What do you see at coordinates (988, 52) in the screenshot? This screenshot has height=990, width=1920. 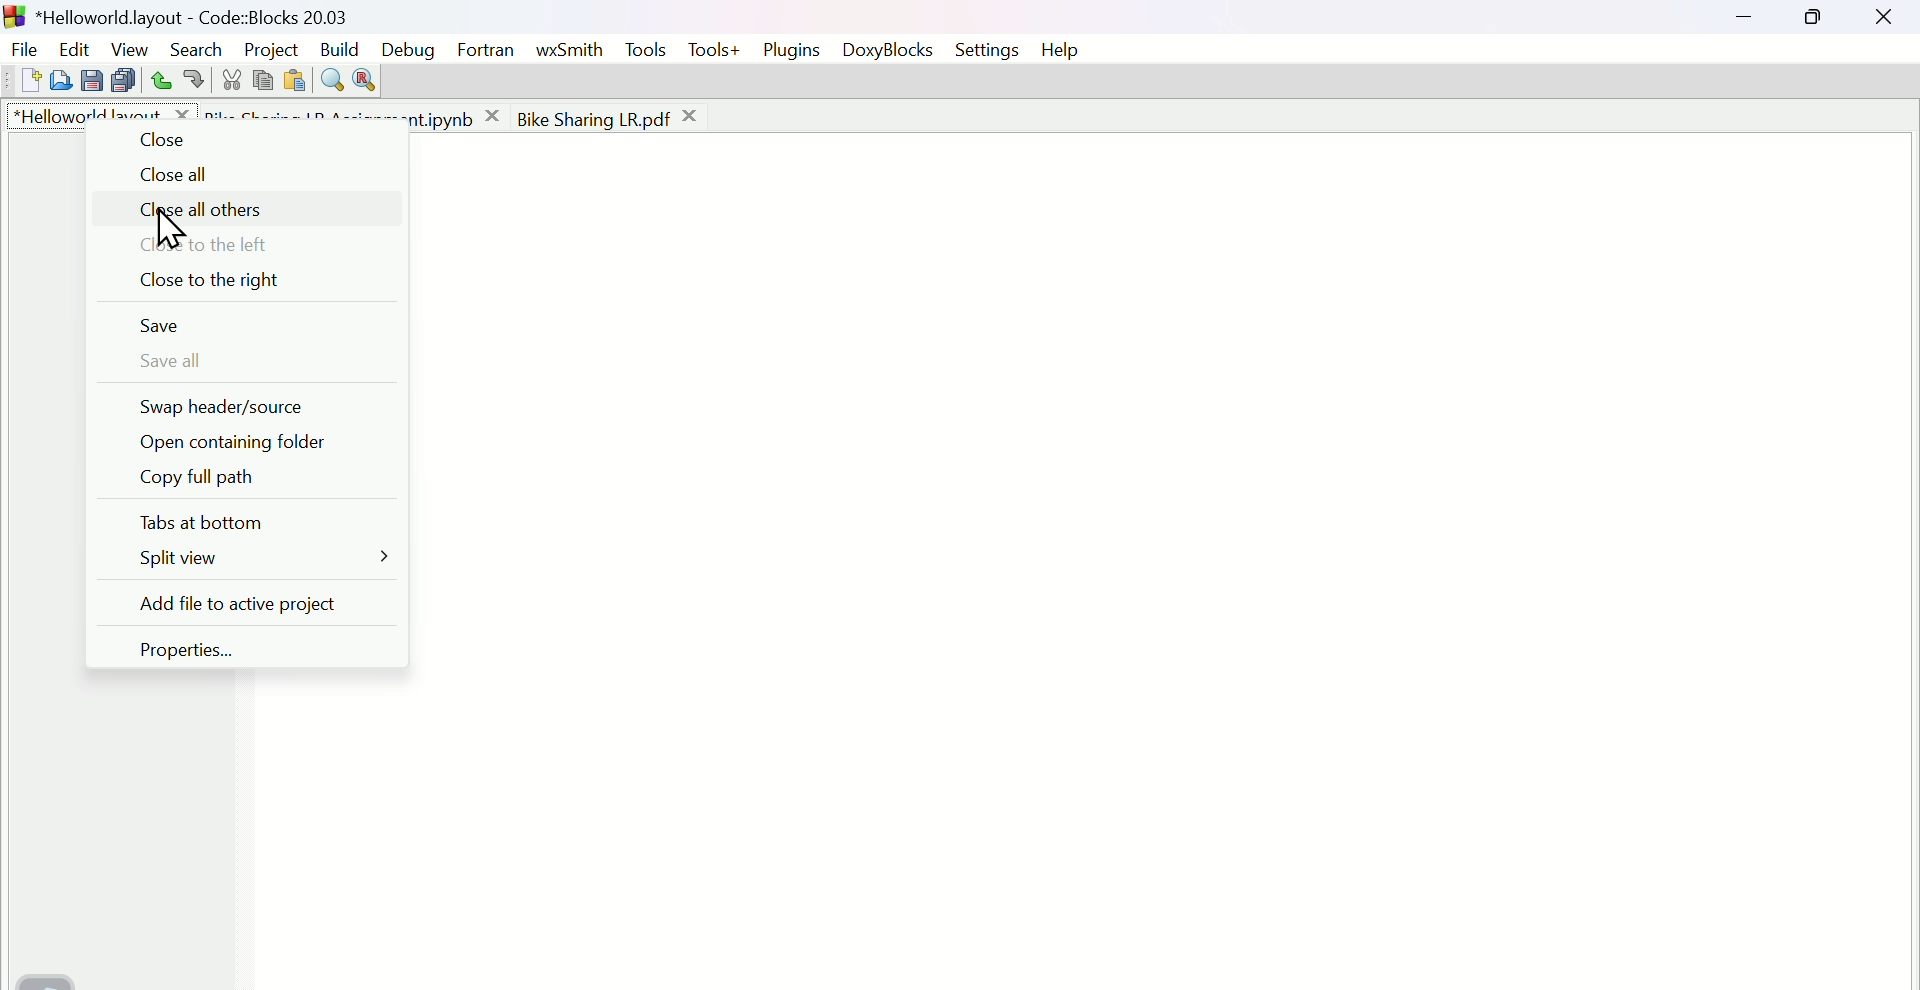 I see `Settings` at bounding box center [988, 52].